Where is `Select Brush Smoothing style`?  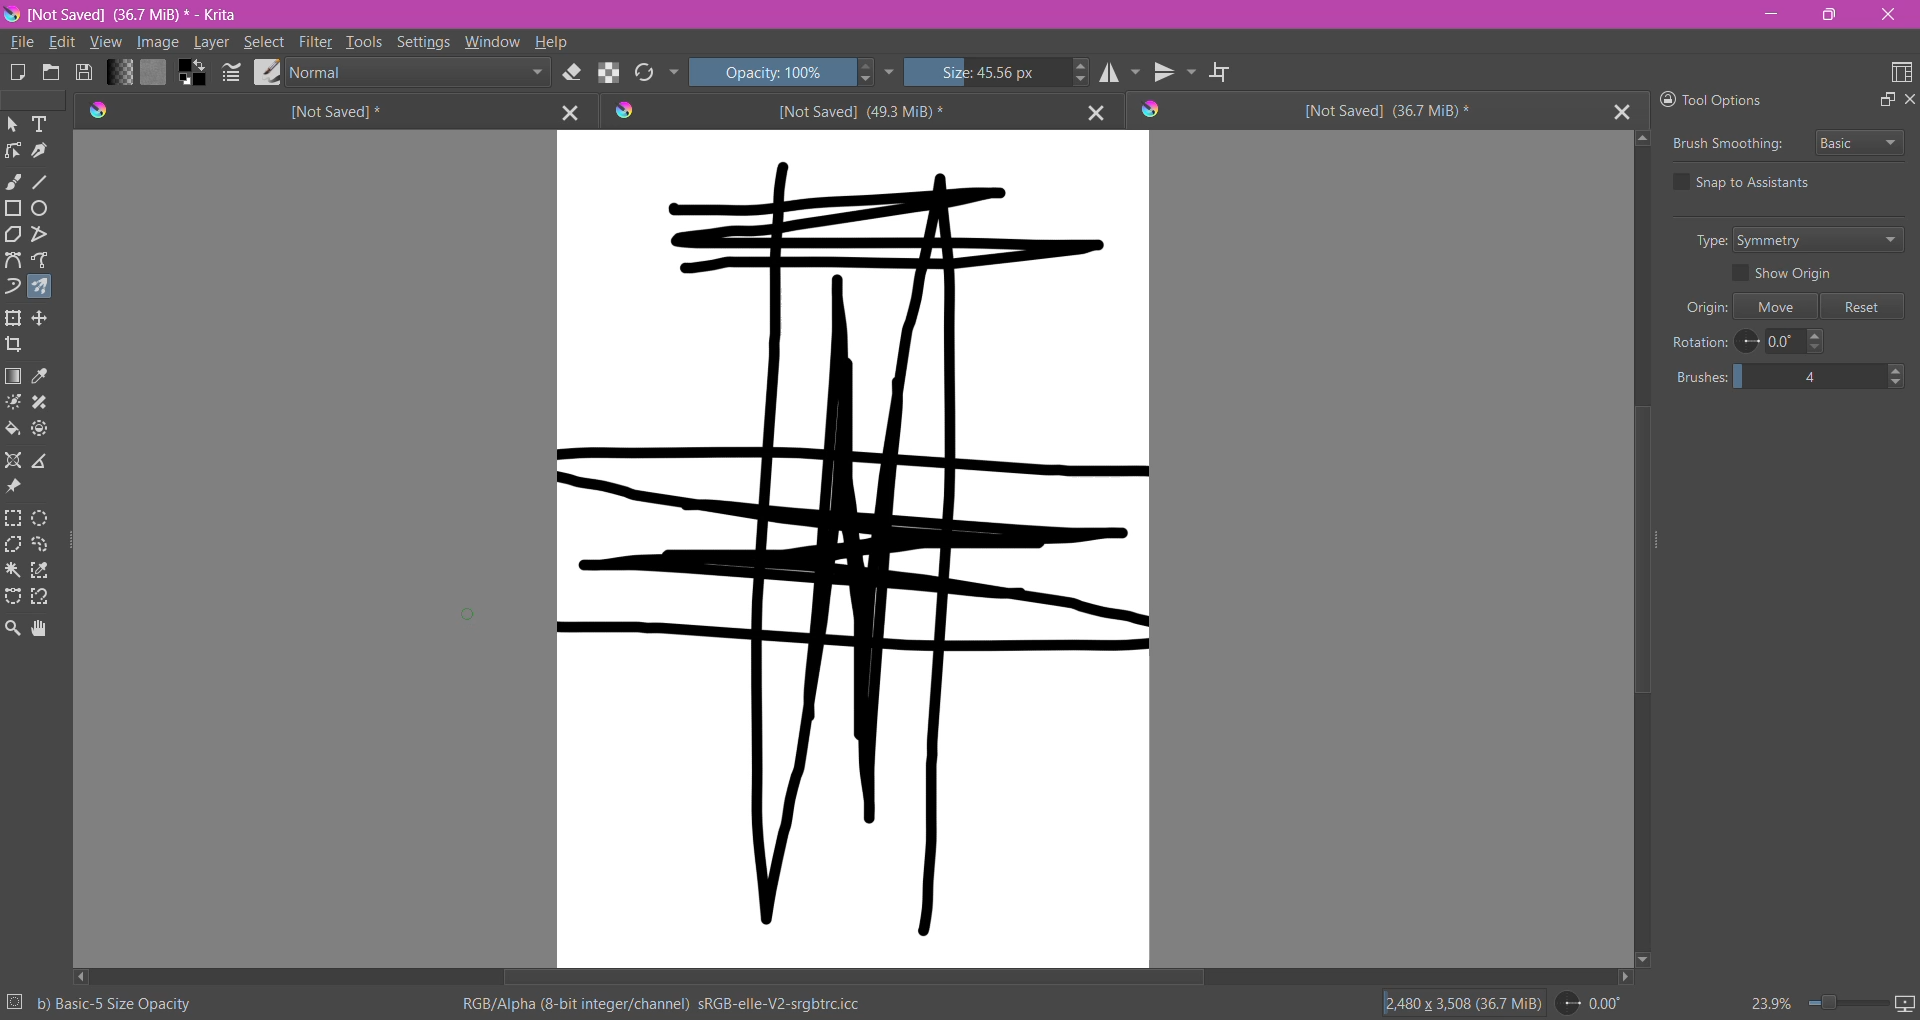
Select Brush Smoothing style is located at coordinates (1859, 141).